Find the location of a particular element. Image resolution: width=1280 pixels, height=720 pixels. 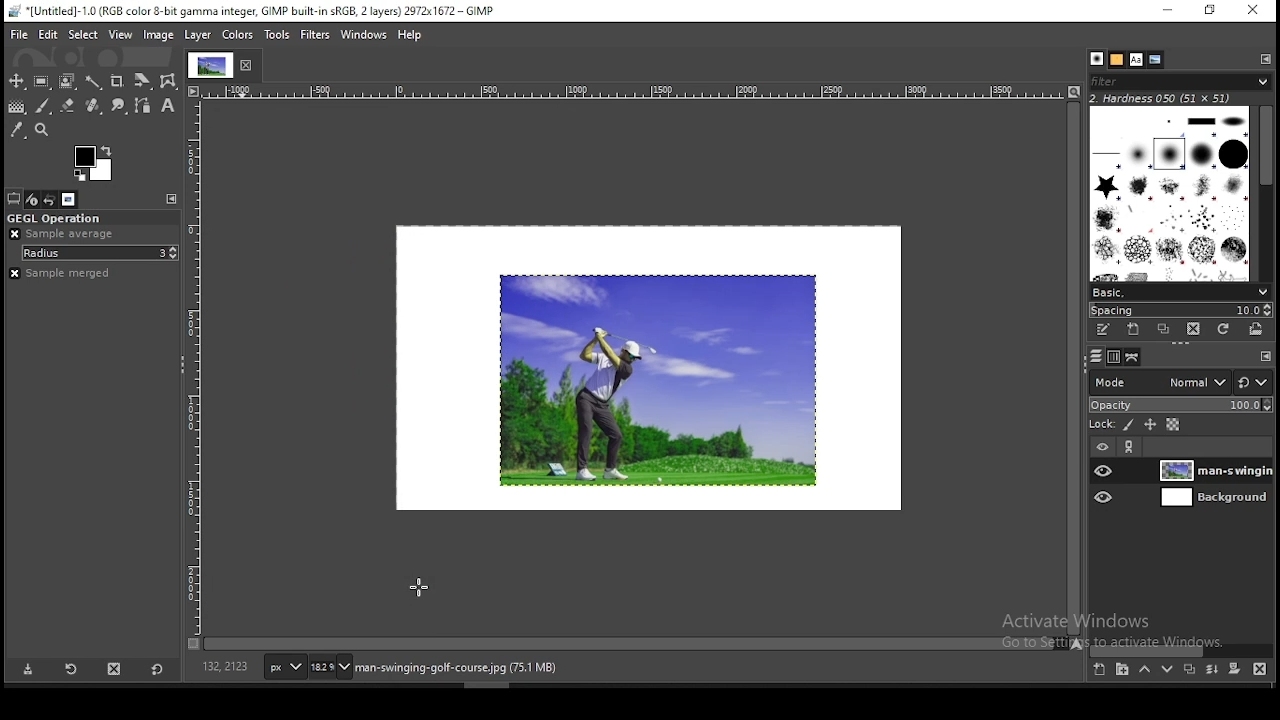

zoom tool is located at coordinates (43, 131).